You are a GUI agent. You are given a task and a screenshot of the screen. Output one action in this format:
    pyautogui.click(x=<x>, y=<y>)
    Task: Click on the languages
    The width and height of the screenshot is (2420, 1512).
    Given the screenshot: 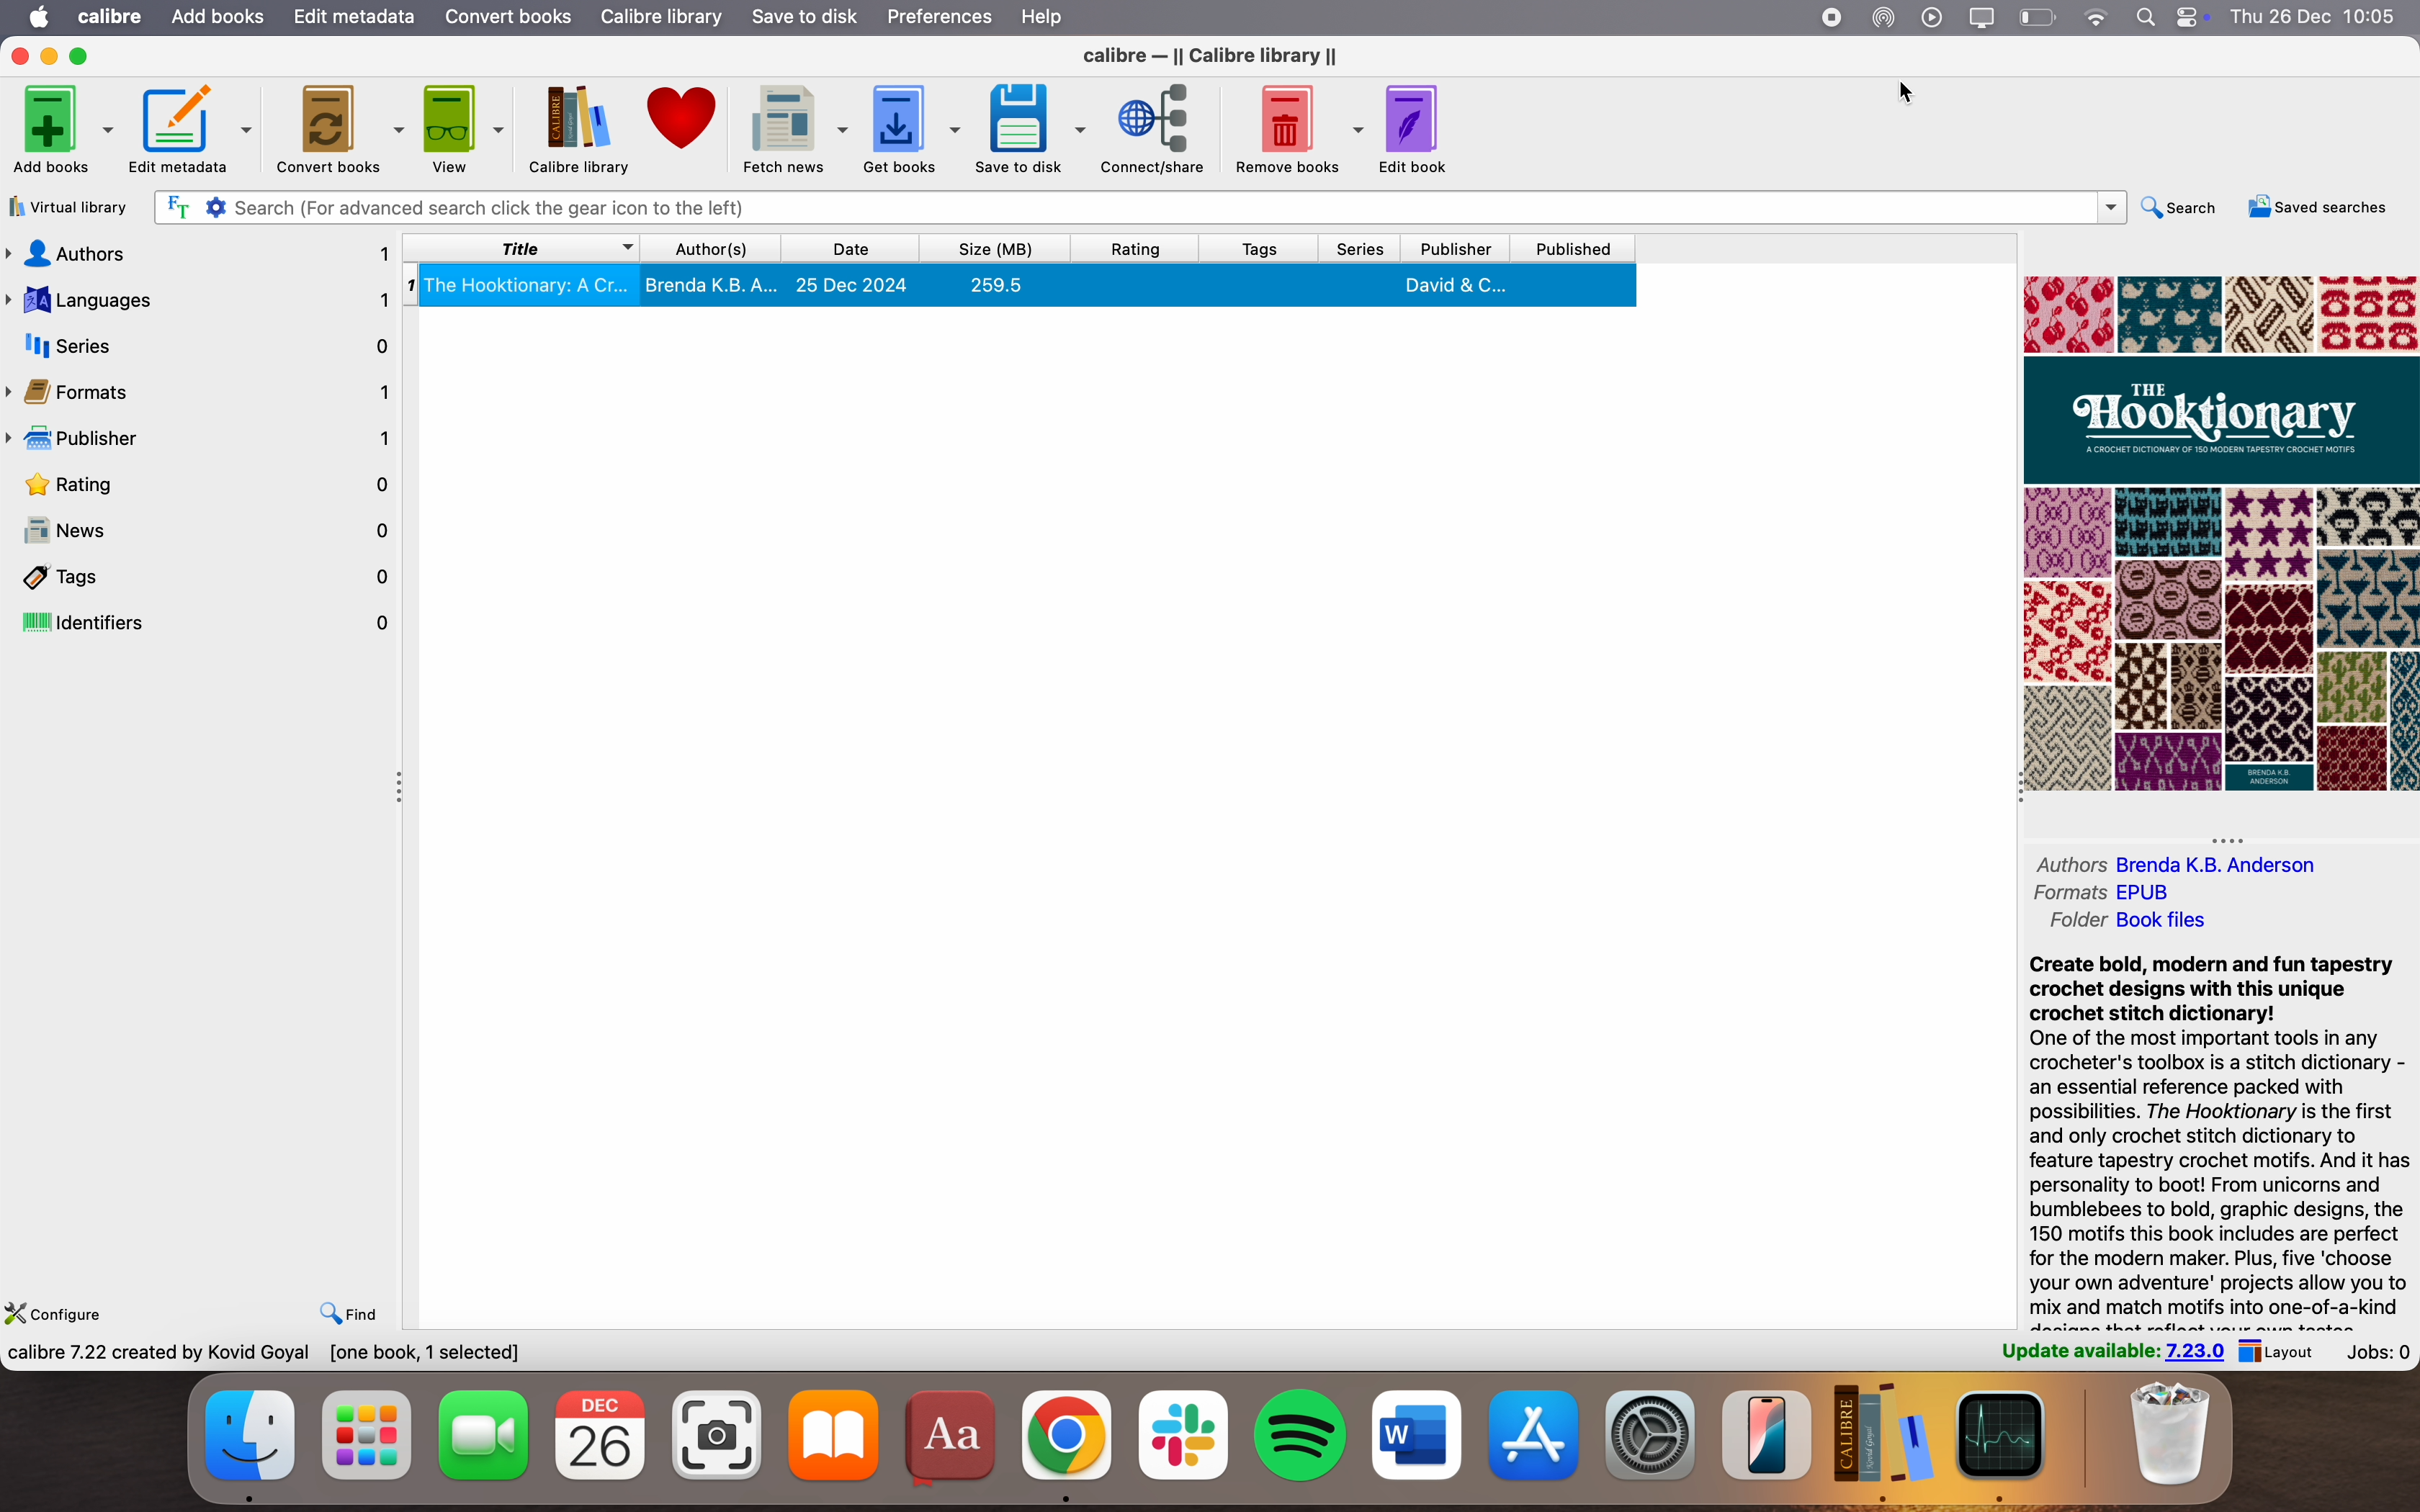 What is the action you would take?
    pyautogui.click(x=198, y=299)
    